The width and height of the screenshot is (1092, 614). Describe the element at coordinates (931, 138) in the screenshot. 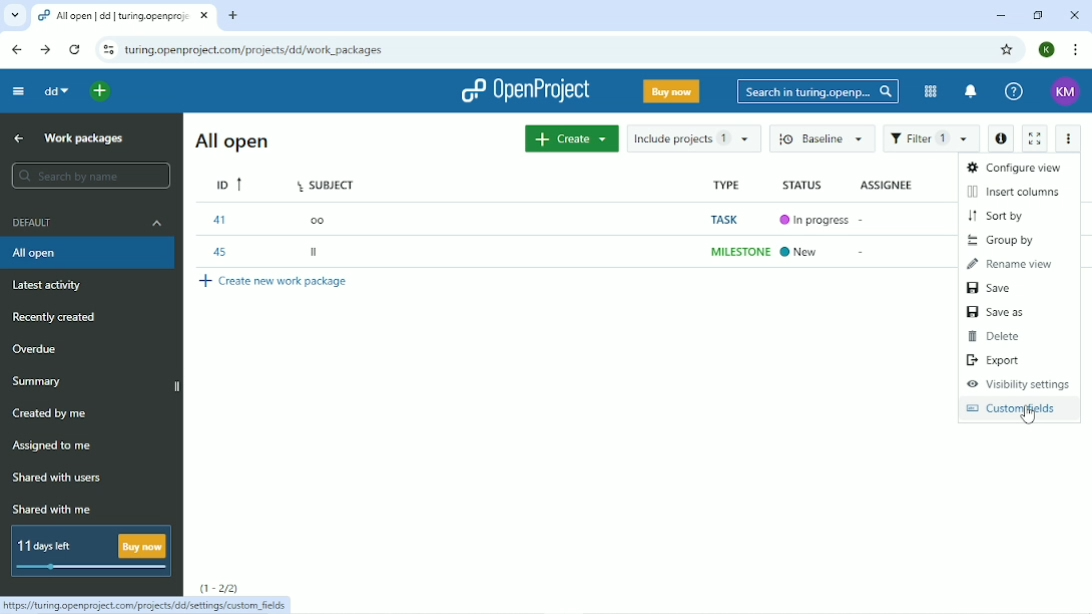

I see `Filter 1` at that location.